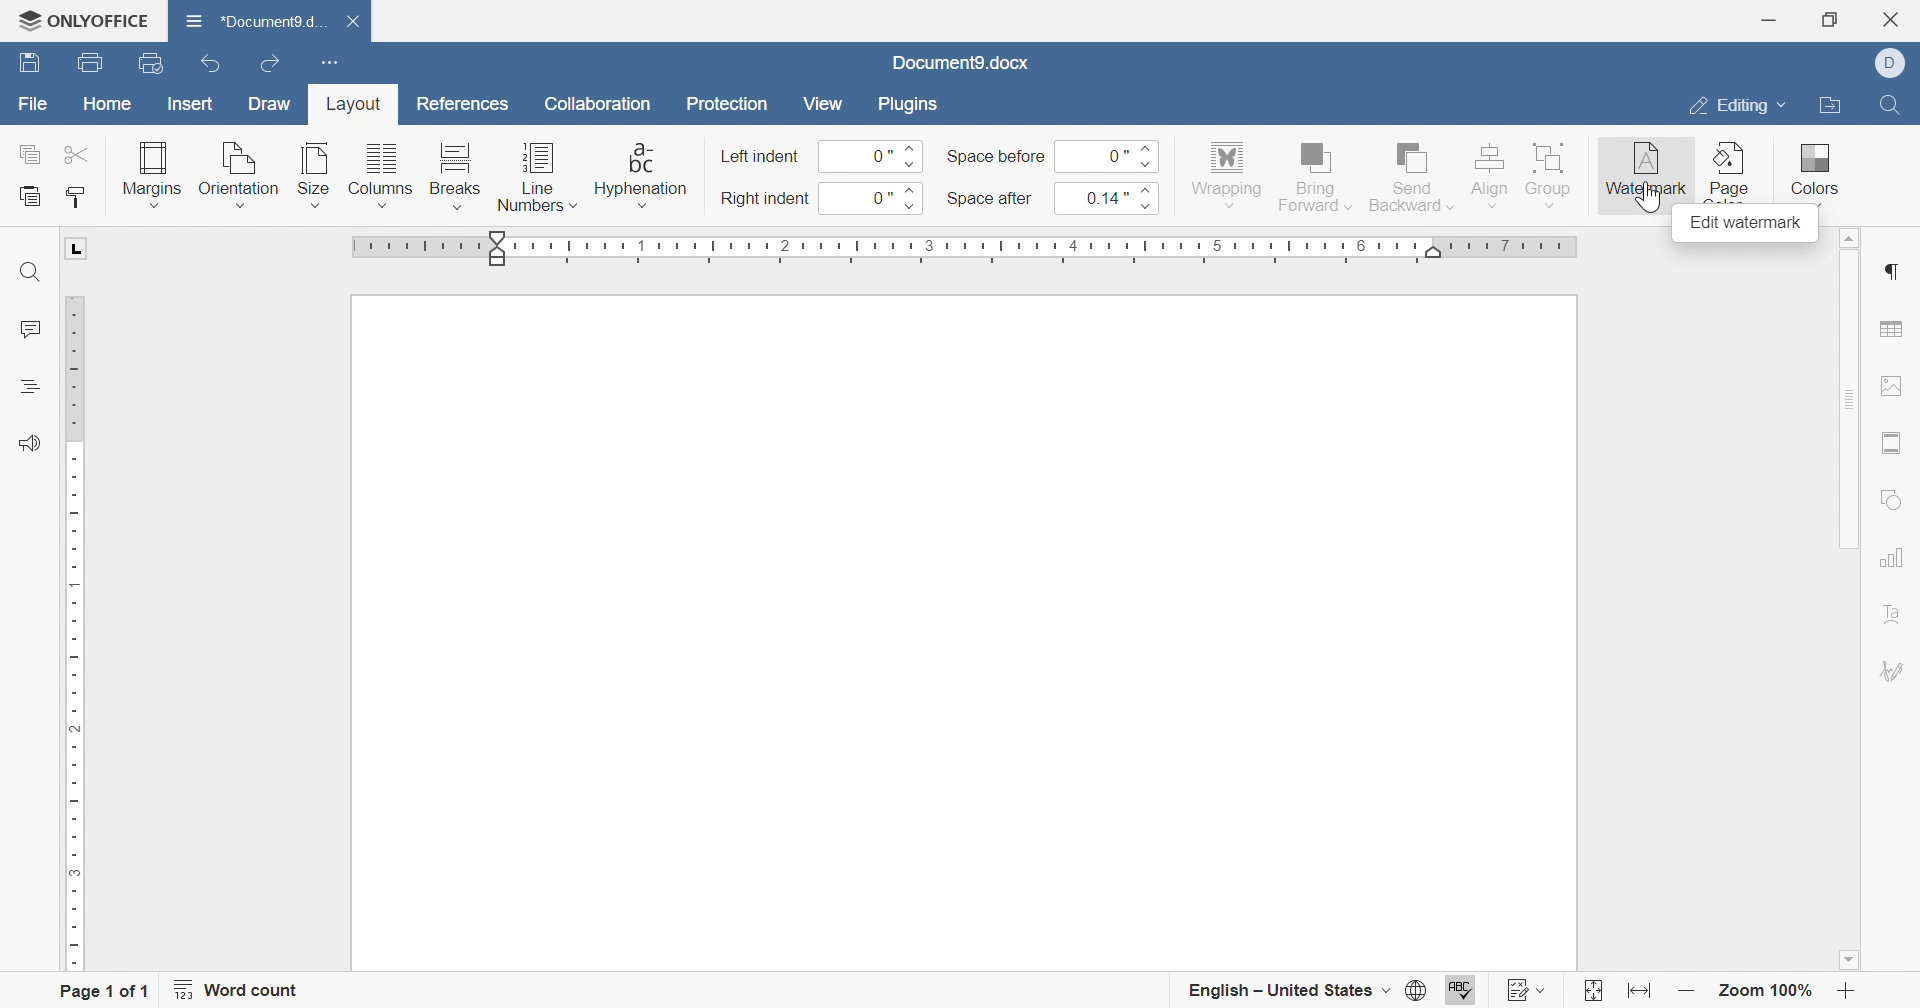  I want to click on customize quick access toolbar, so click(325, 60).